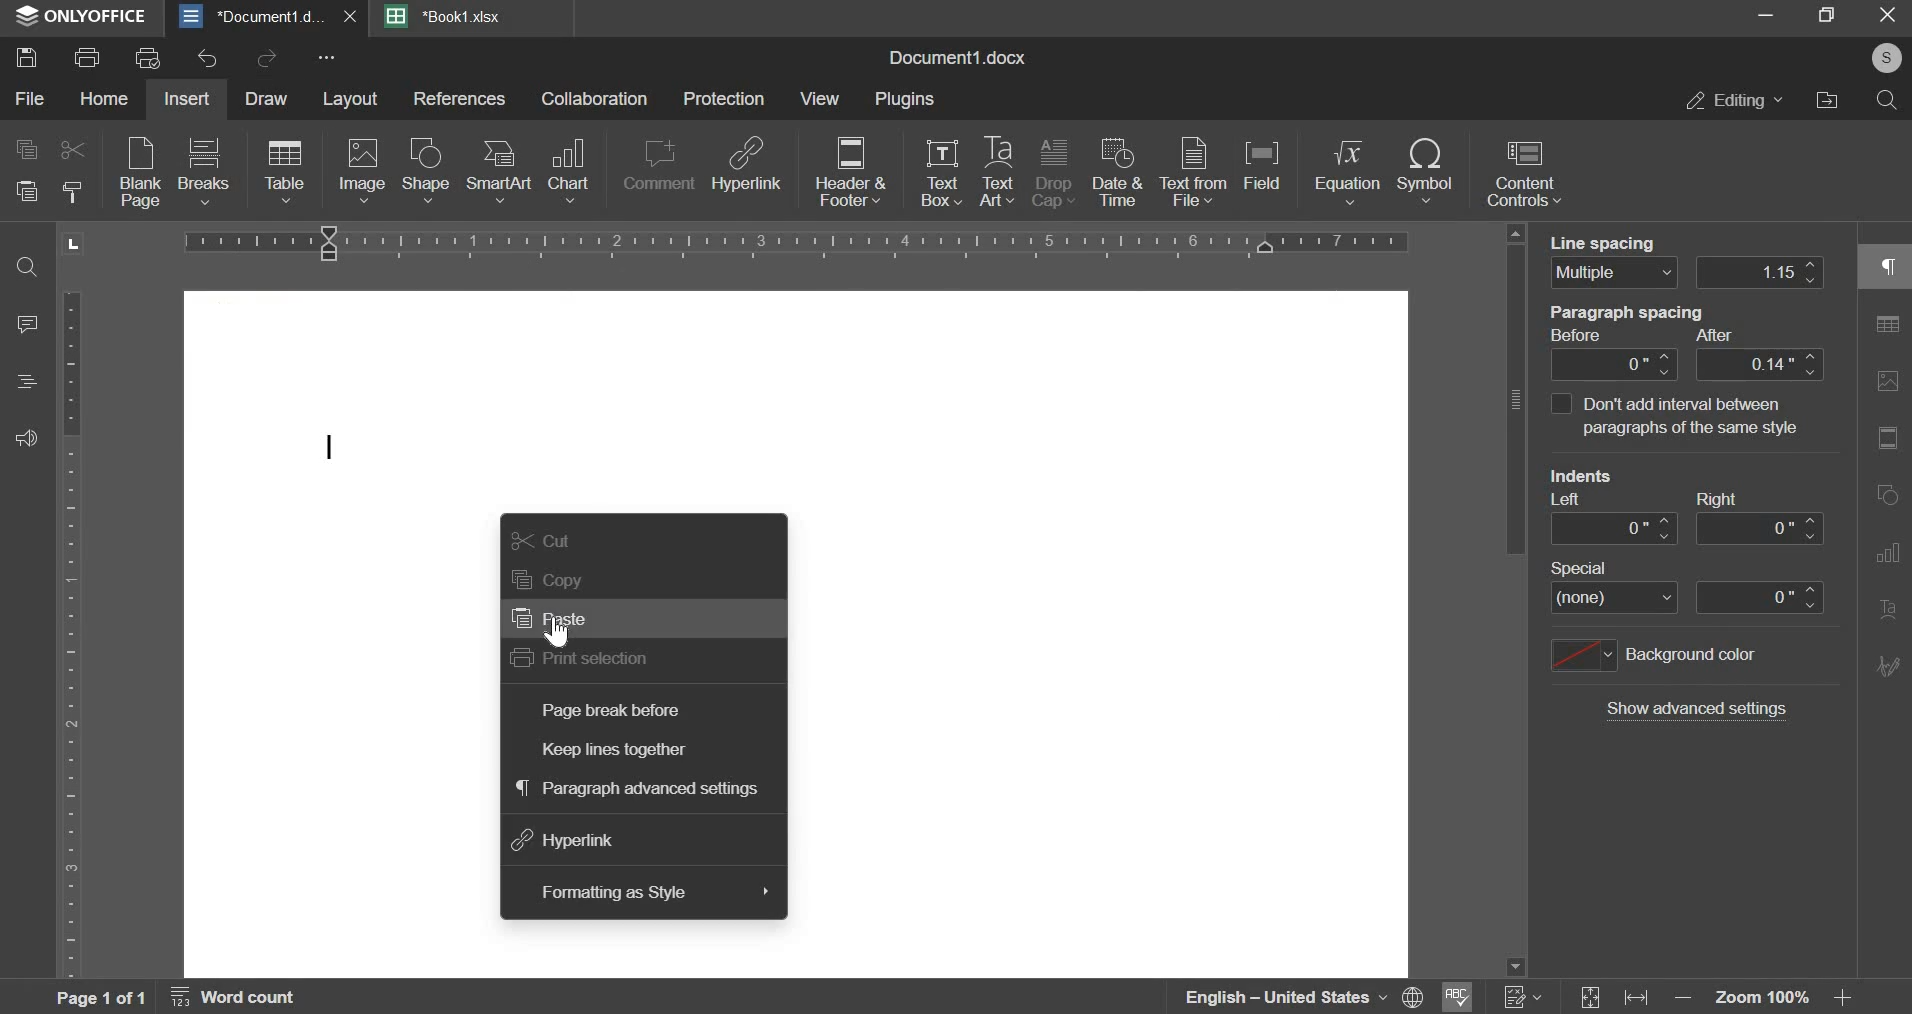  Describe the element at coordinates (1579, 568) in the screenshot. I see `special label` at that location.